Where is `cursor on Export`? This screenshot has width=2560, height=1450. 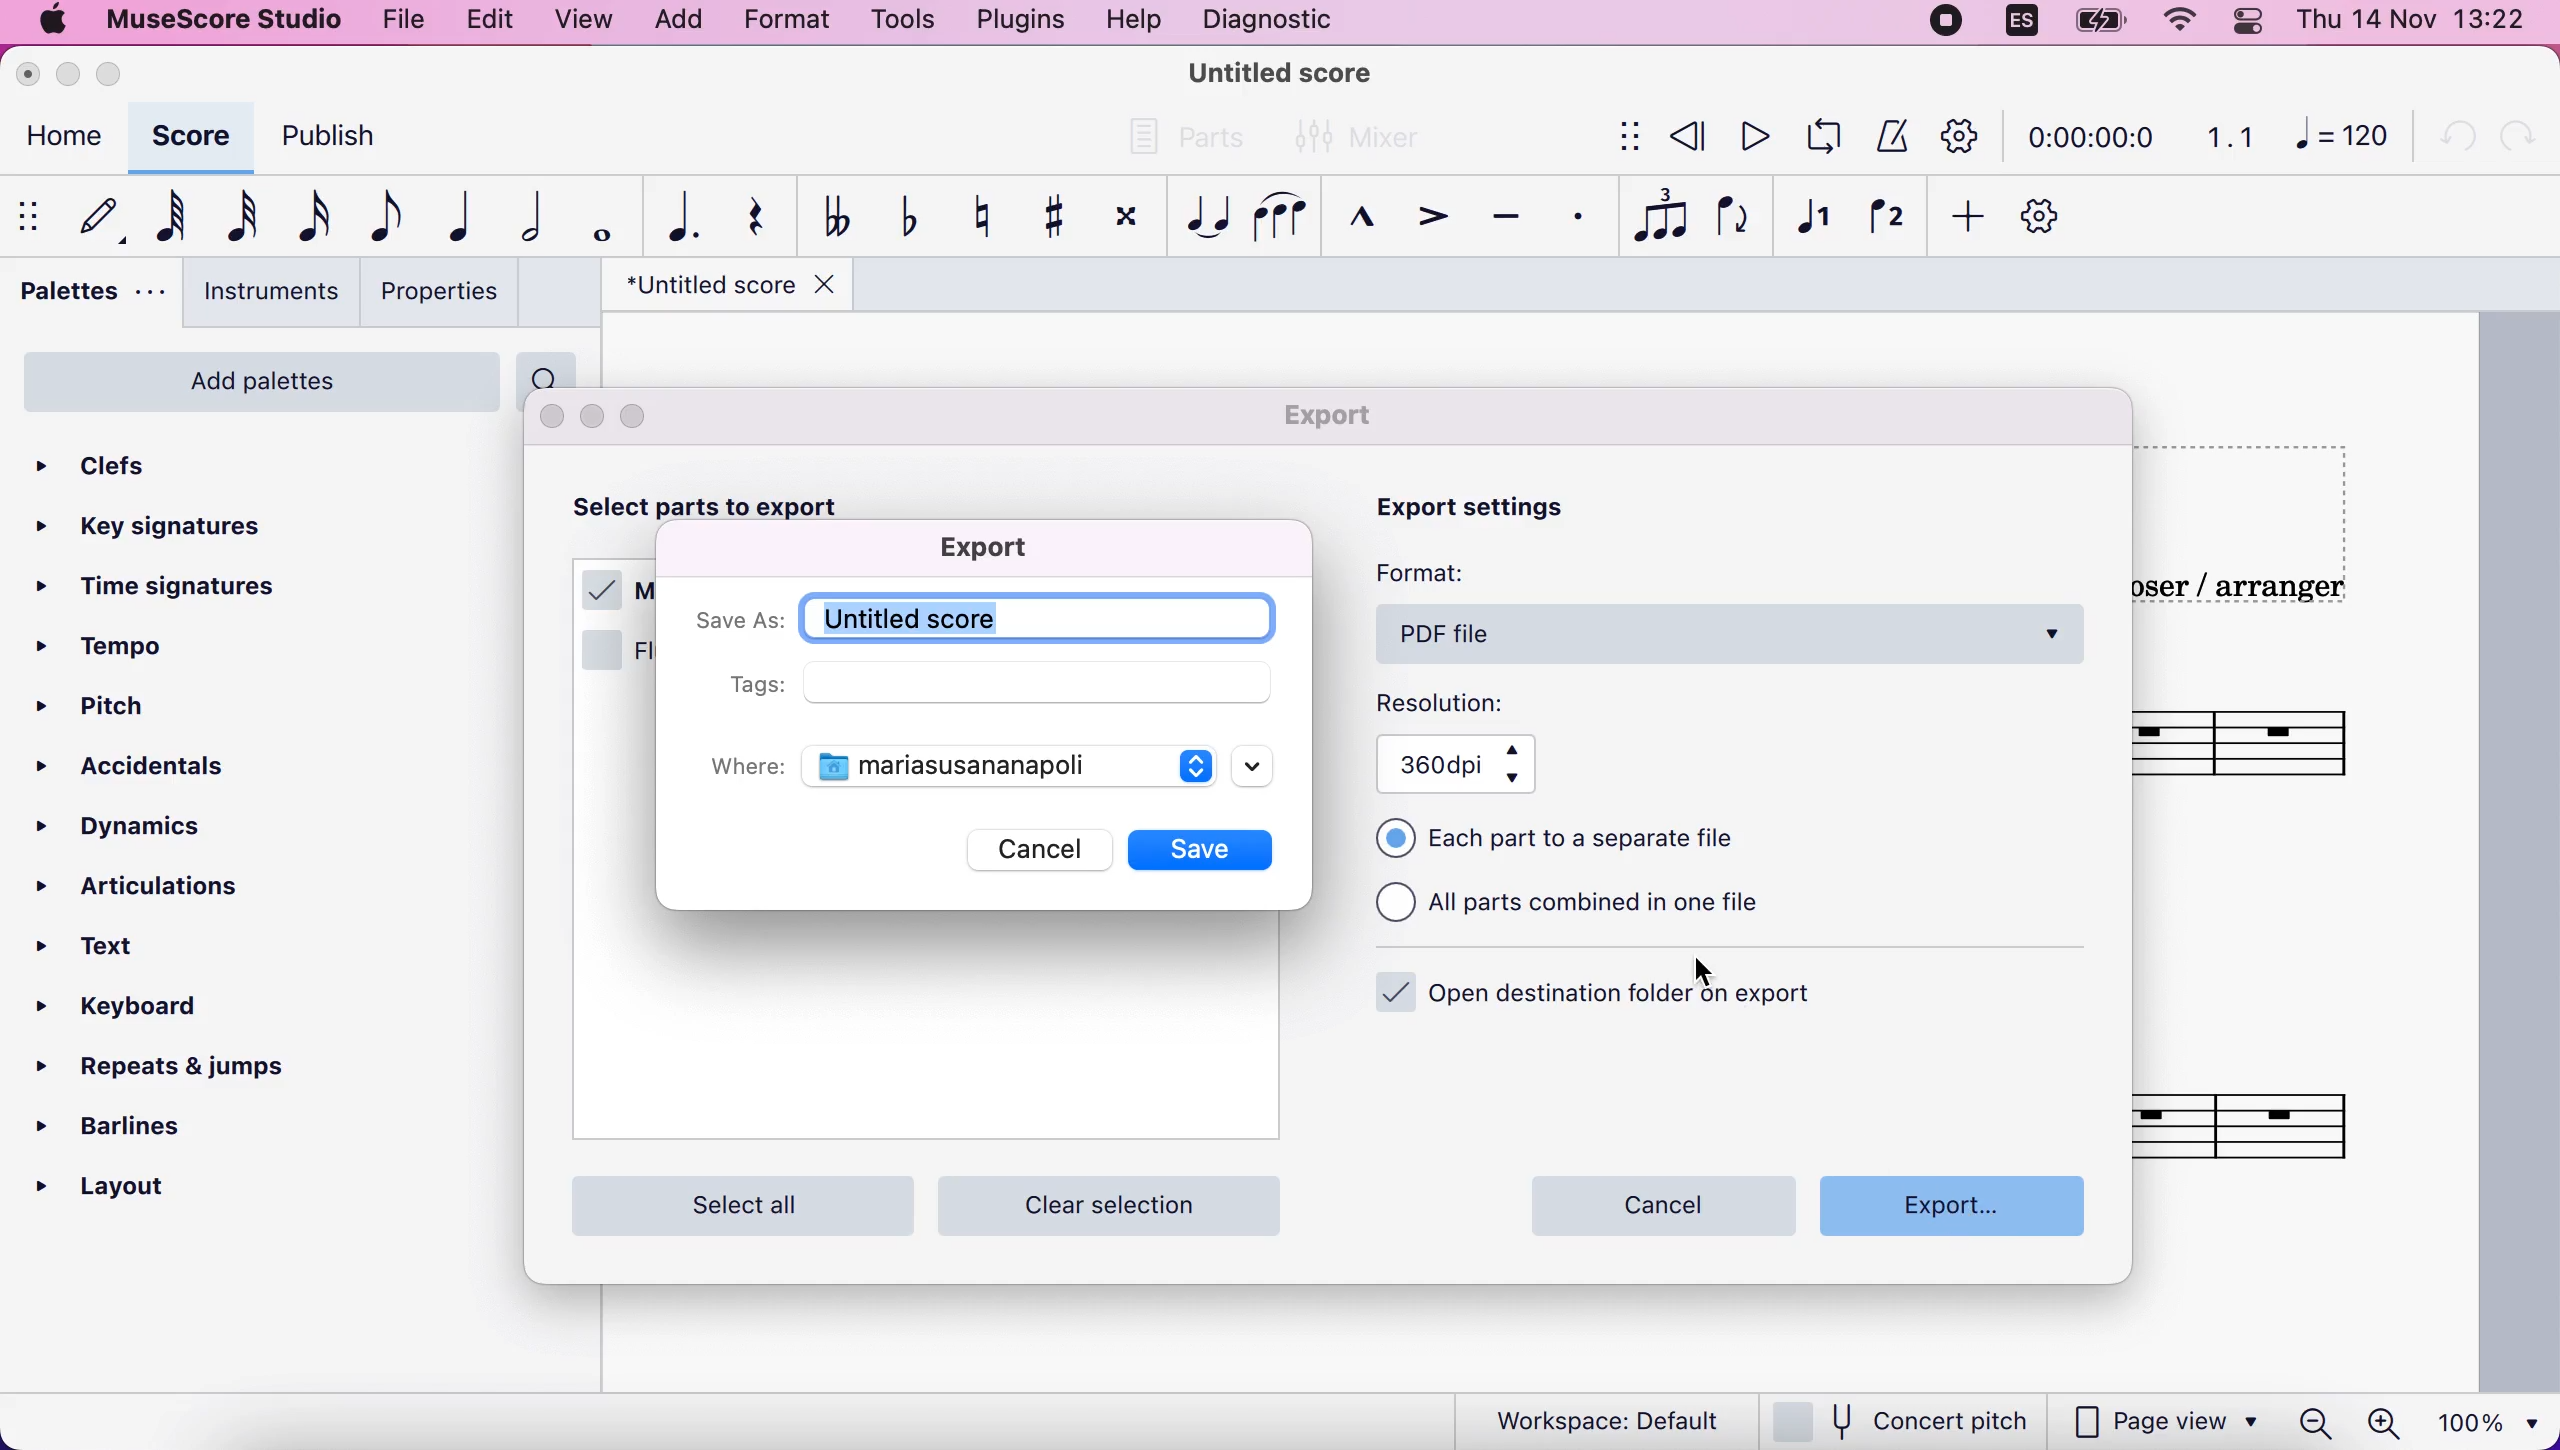 cursor on Export is located at coordinates (1711, 975).